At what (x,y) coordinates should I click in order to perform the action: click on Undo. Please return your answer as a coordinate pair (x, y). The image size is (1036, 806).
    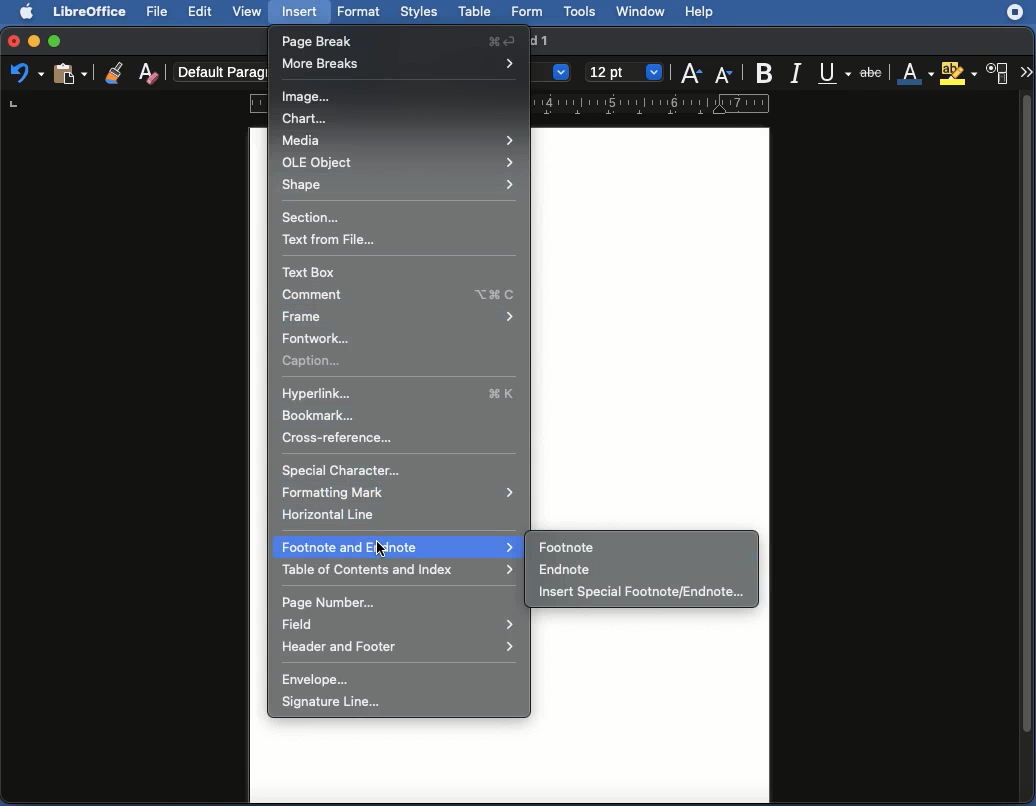
    Looking at the image, I should click on (28, 73).